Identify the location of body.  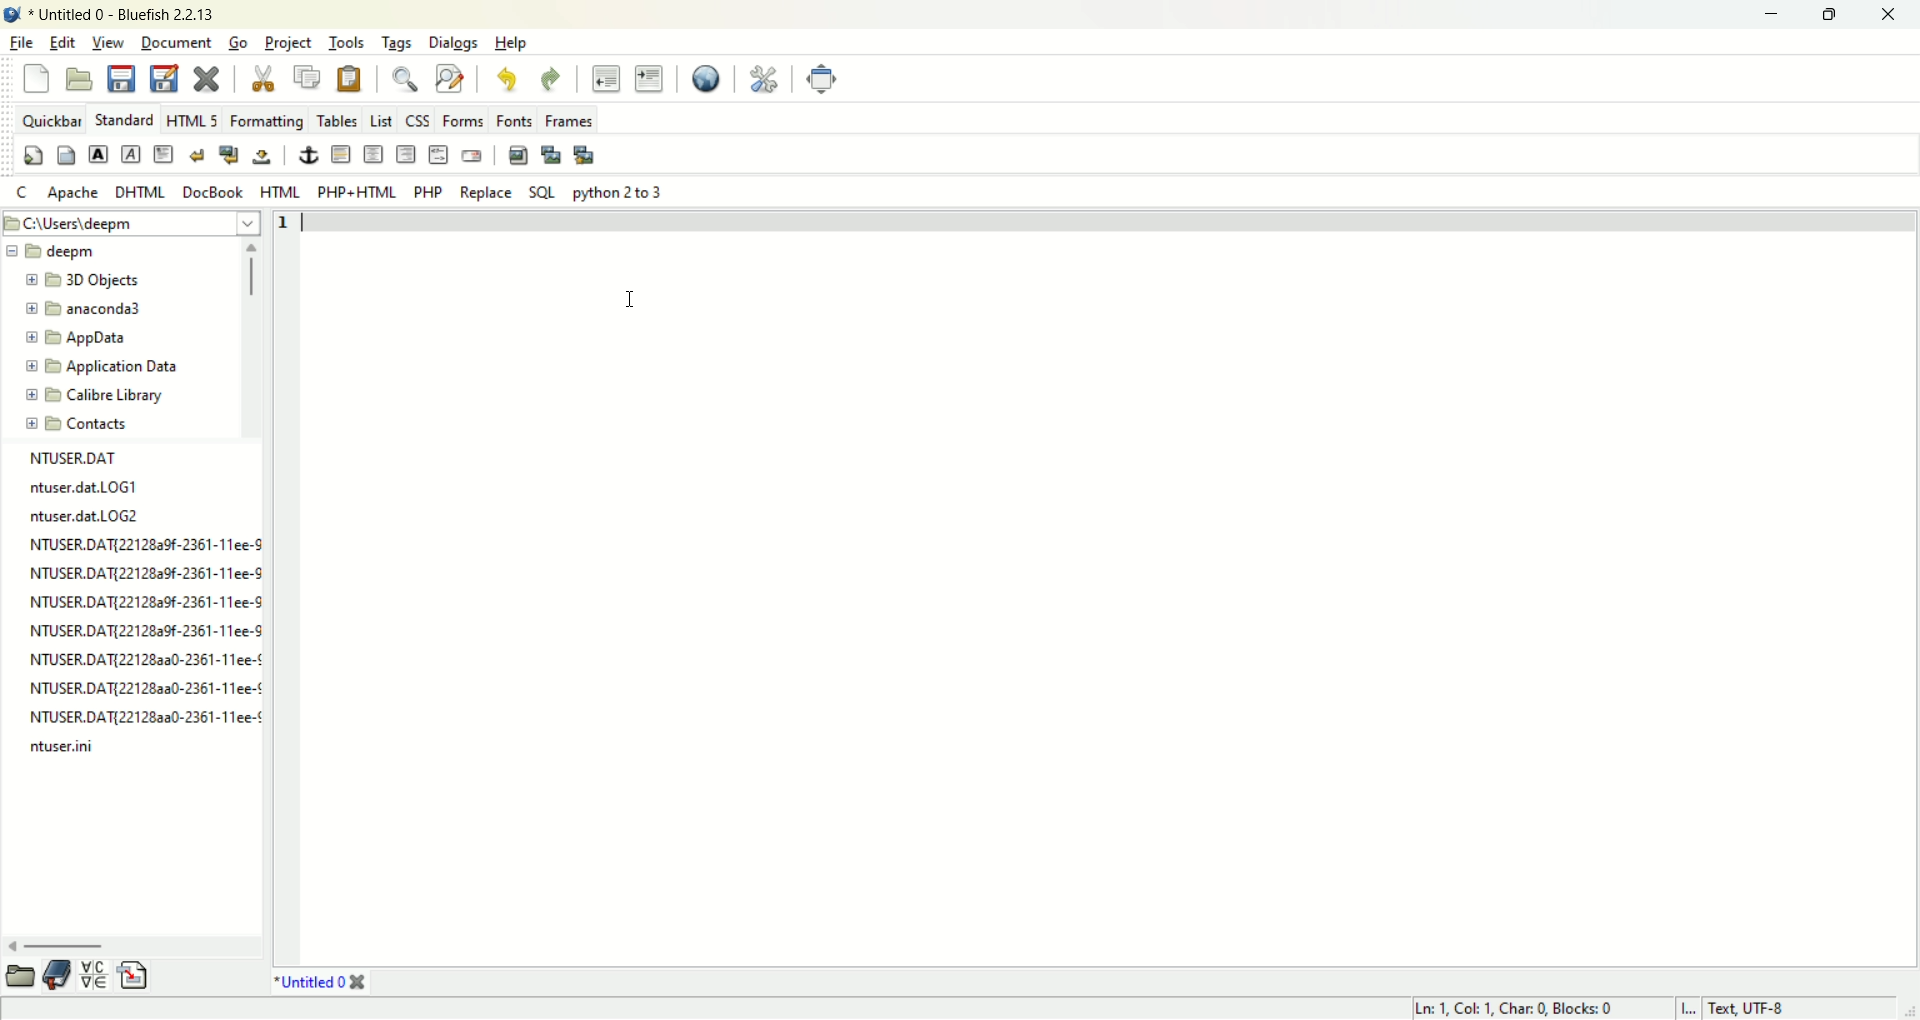
(64, 154).